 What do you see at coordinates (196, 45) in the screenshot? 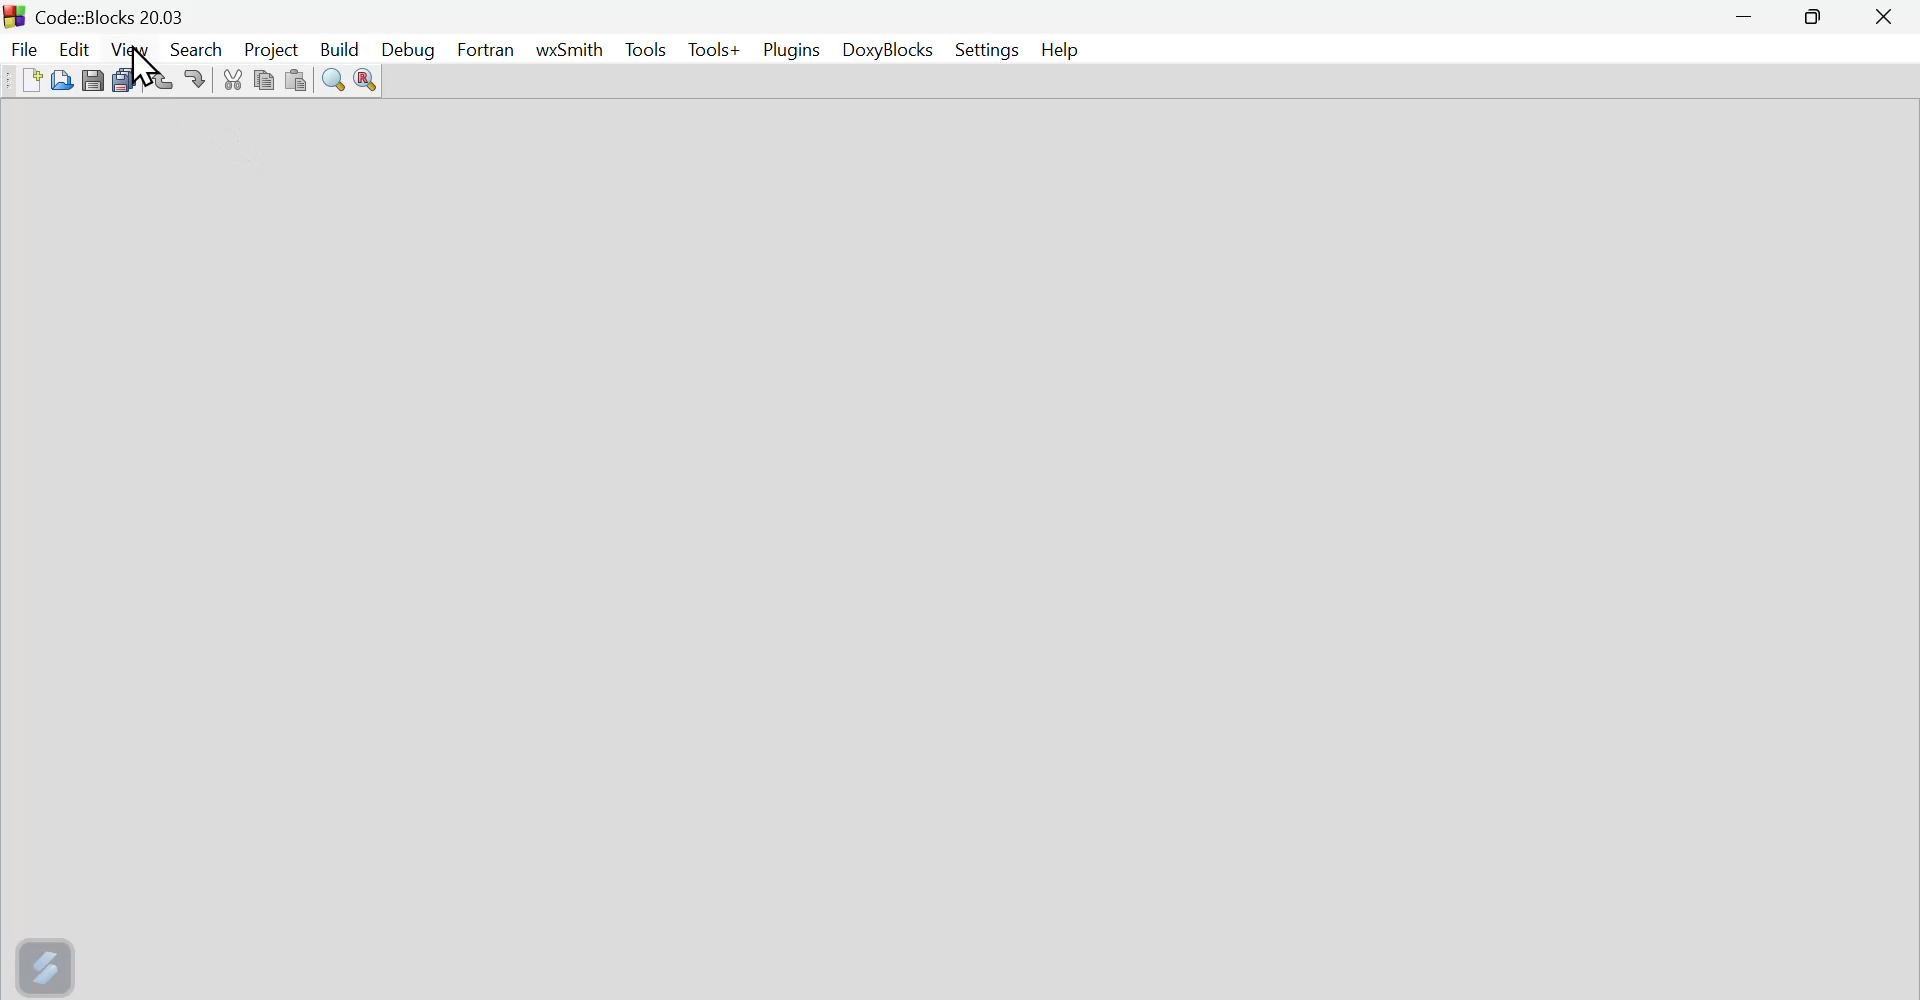
I see `Search` at bounding box center [196, 45].